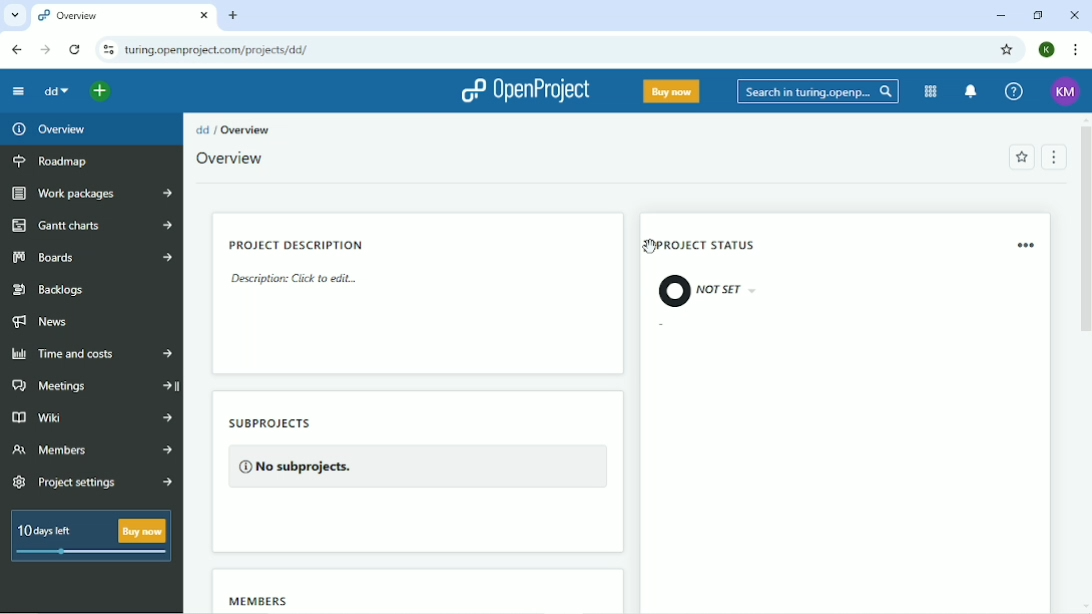 This screenshot has height=614, width=1092. Describe the element at coordinates (931, 92) in the screenshot. I see `Modules` at that location.